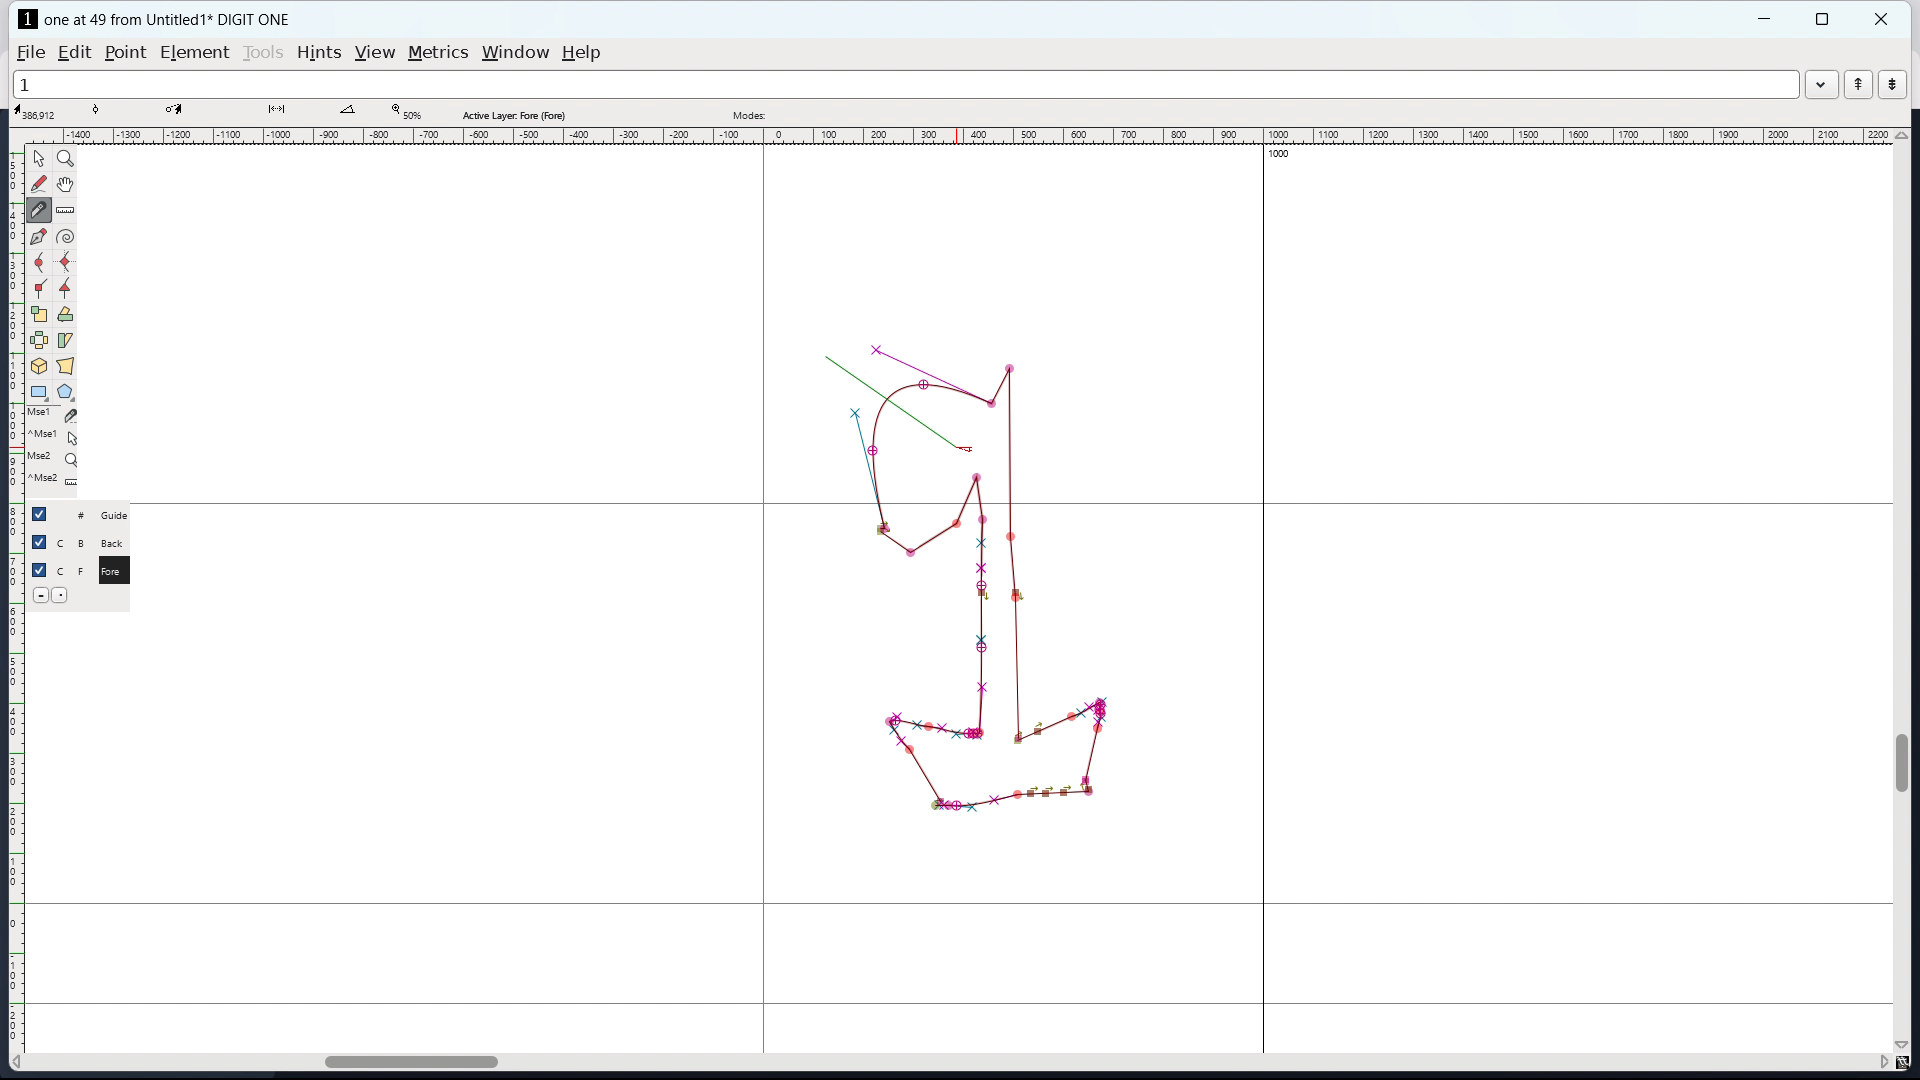 This screenshot has height=1080, width=1920. Describe the element at coordinates (39, 391) in the screenshot. I see `rectangle or ellipse` at that location.